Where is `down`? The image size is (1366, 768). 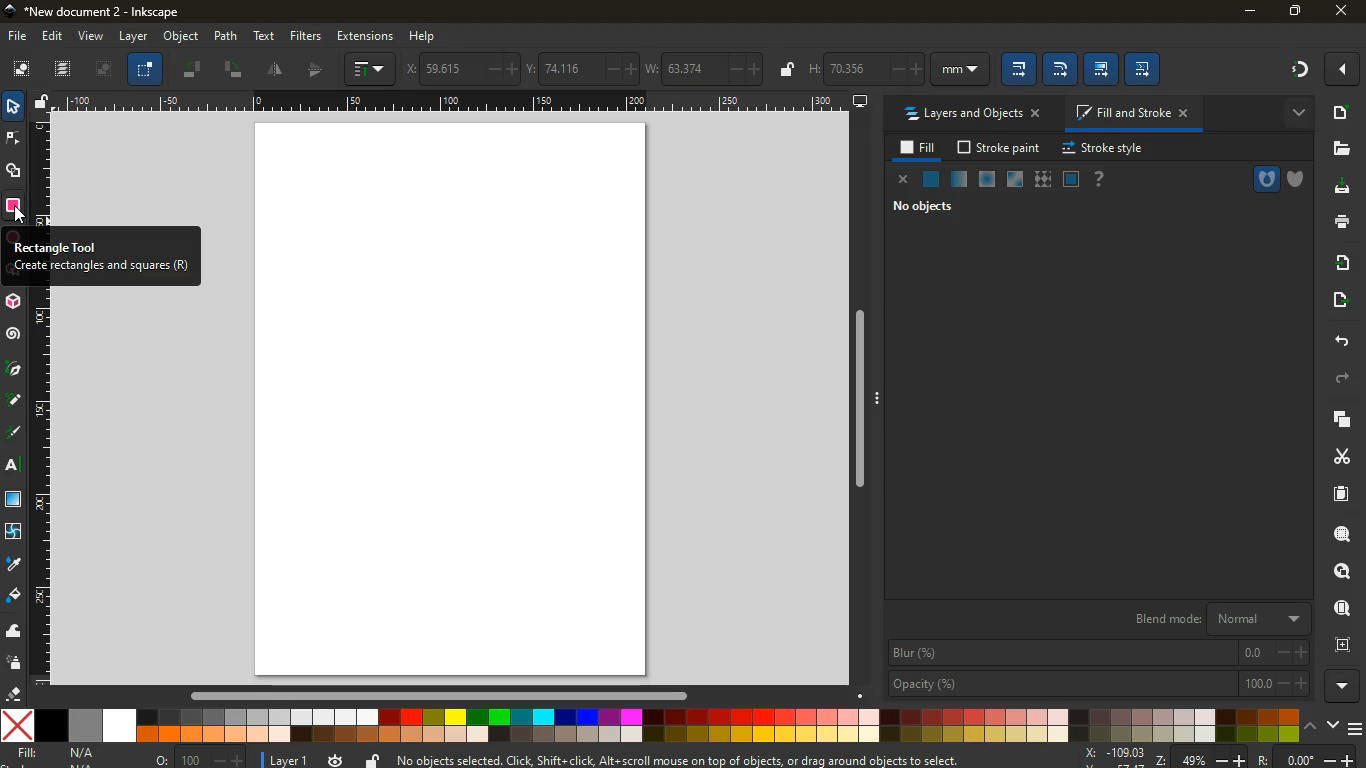
down is located at coordinates (1332, 726).